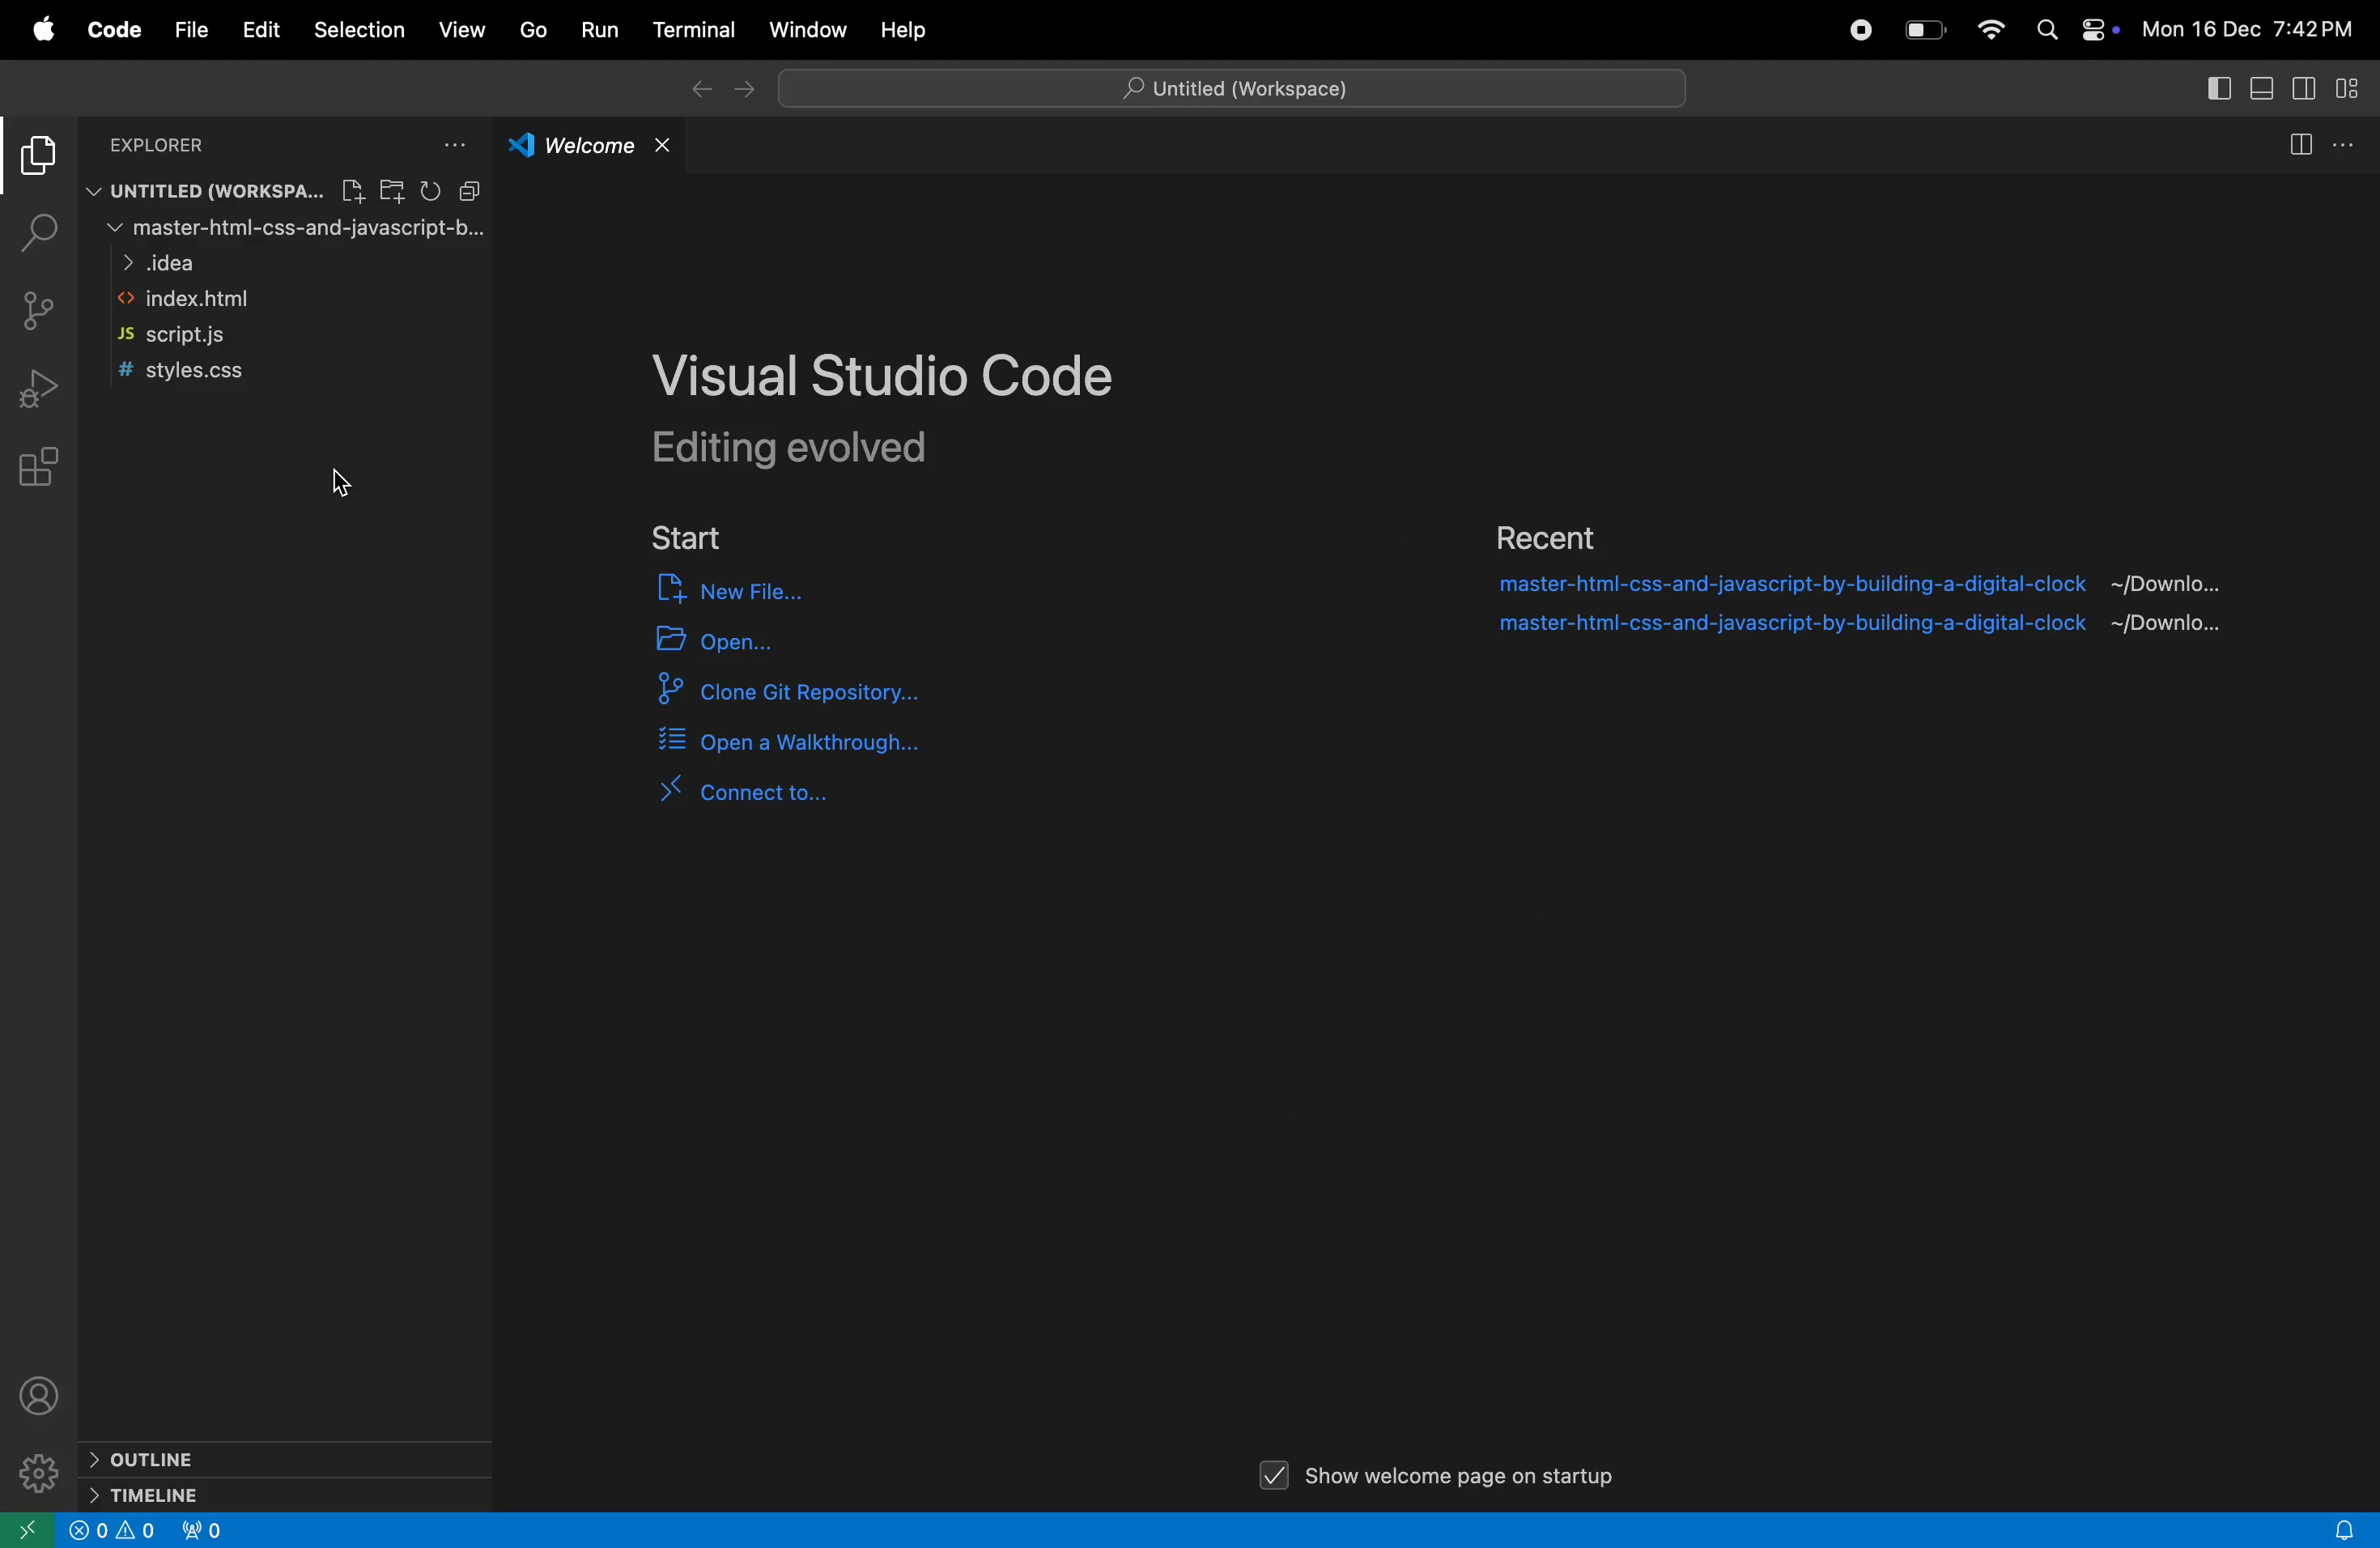 The height and width of the screenshot is (1548, 2380). Describe the element at coordinates (832, 450) in the screenshot. I see `editing evolved` at that location.